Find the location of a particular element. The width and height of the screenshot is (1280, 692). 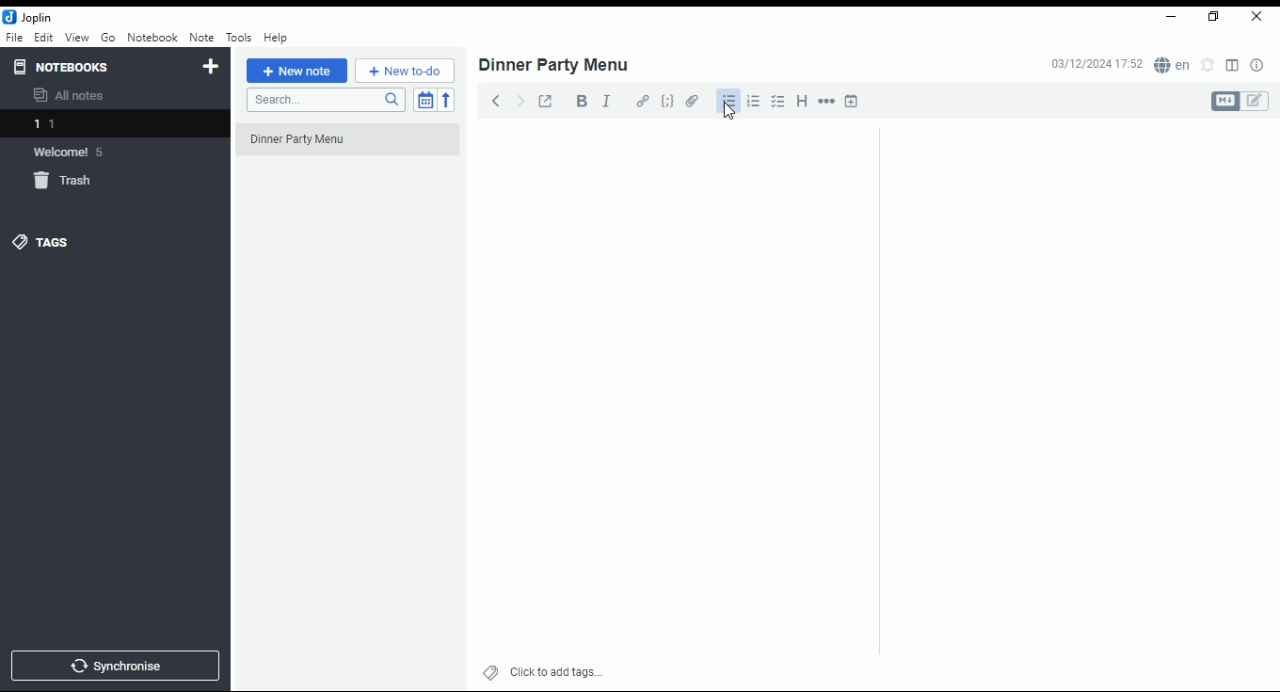

hyperlink is located at coordinates (643, 103).